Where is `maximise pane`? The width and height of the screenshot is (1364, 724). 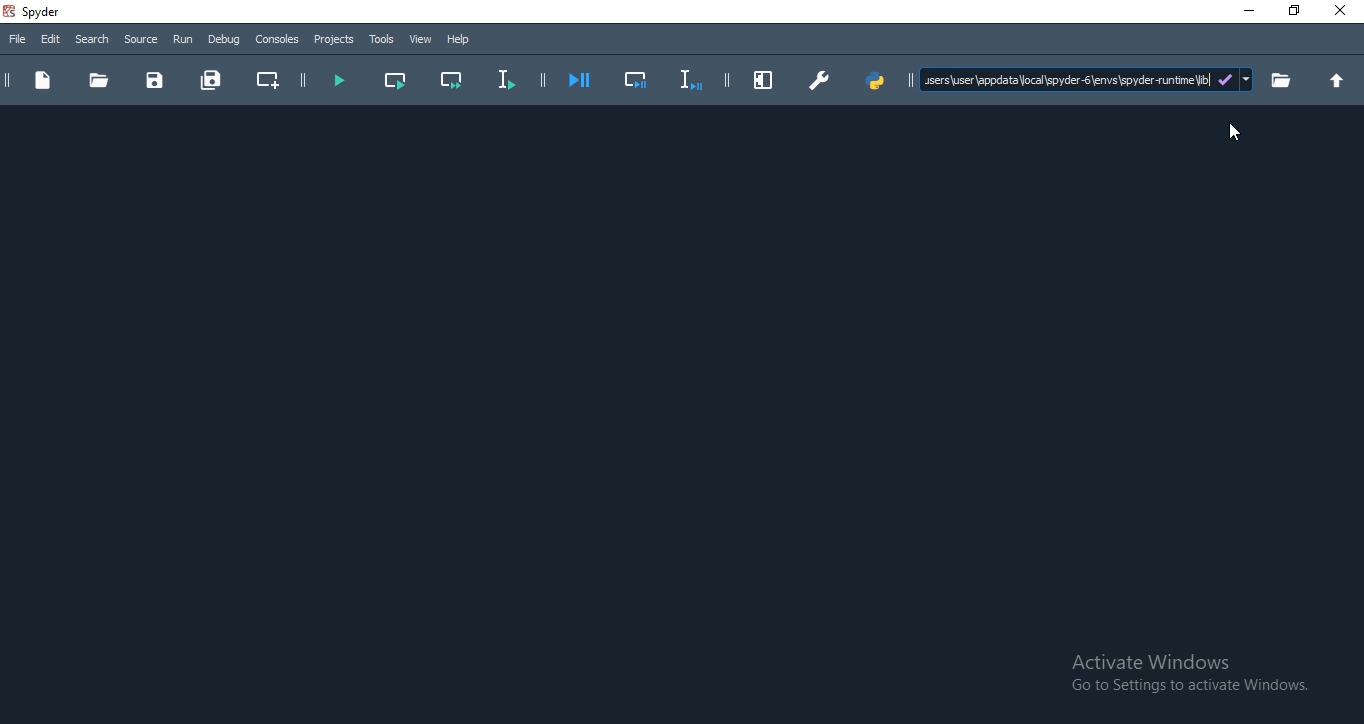 maximise pane is located at coordinates (765, 80).